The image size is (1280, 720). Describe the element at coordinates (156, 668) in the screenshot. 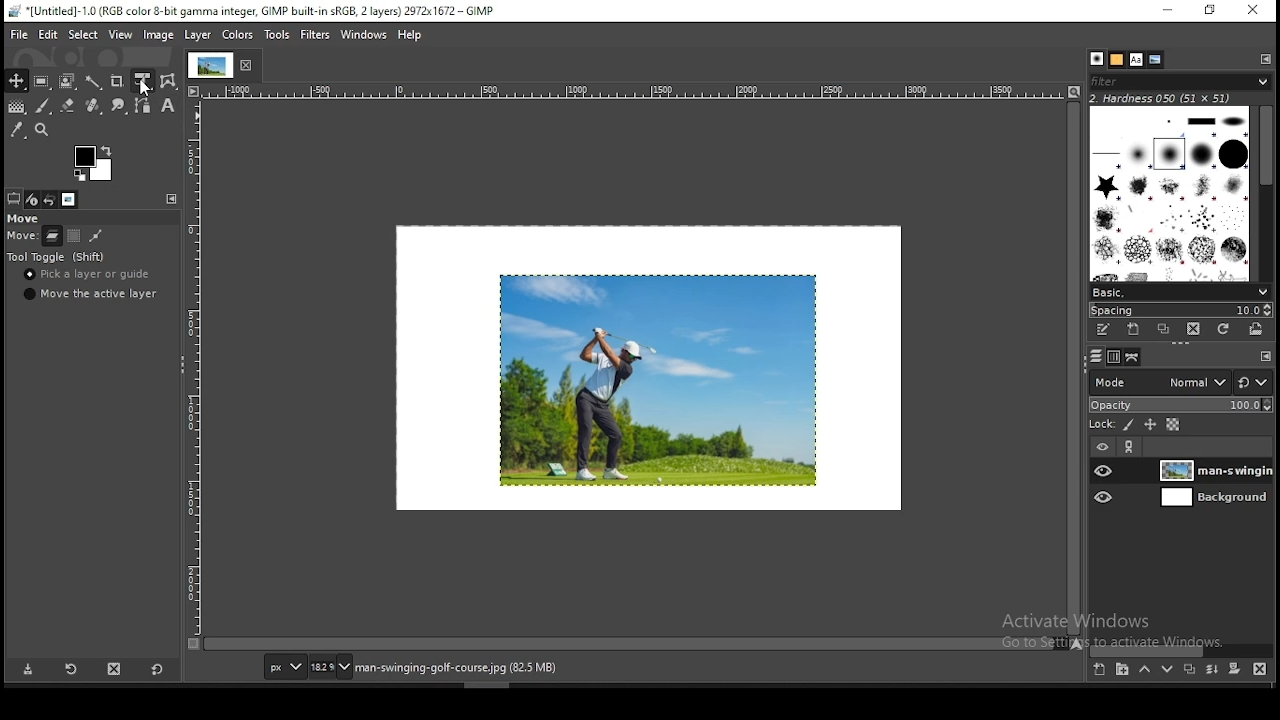

I see `restore to defaults` at that location.